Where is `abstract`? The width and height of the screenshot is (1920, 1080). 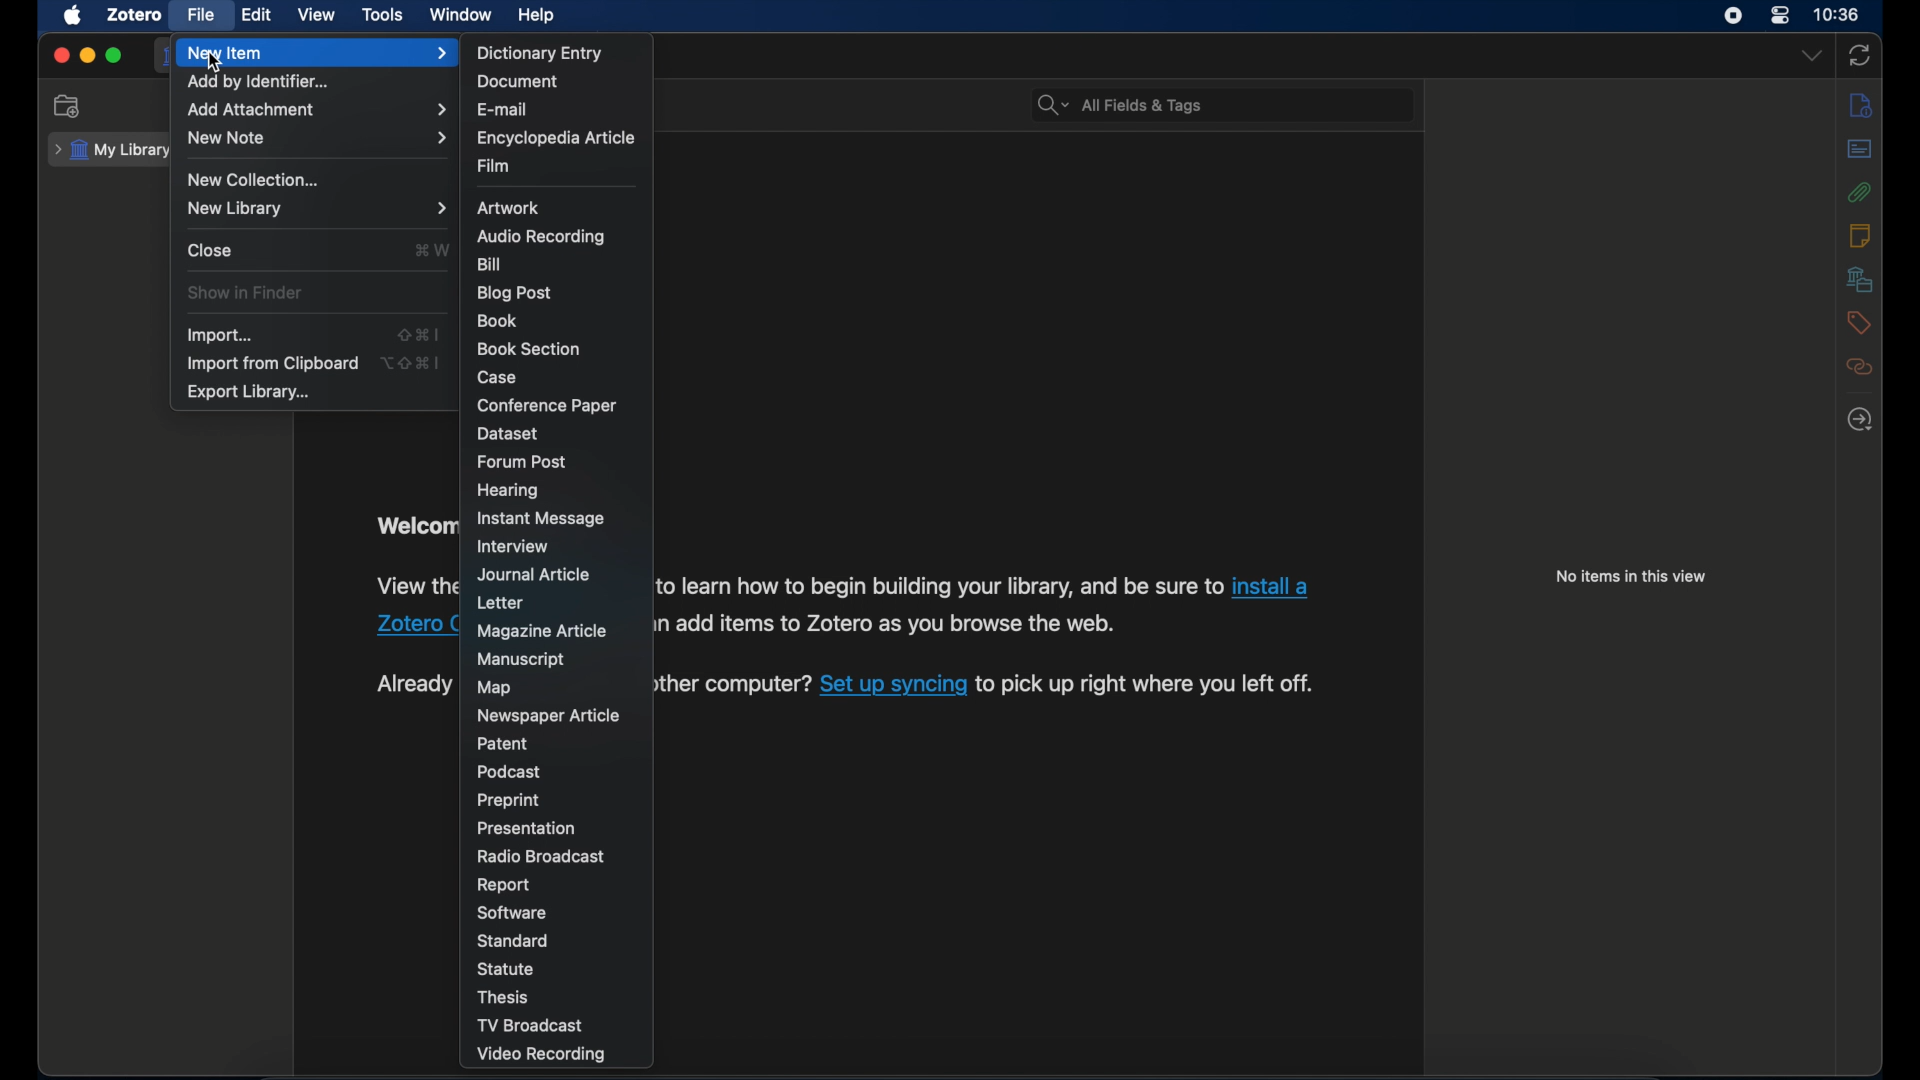
abstract is located at coordinates (1861, 149).